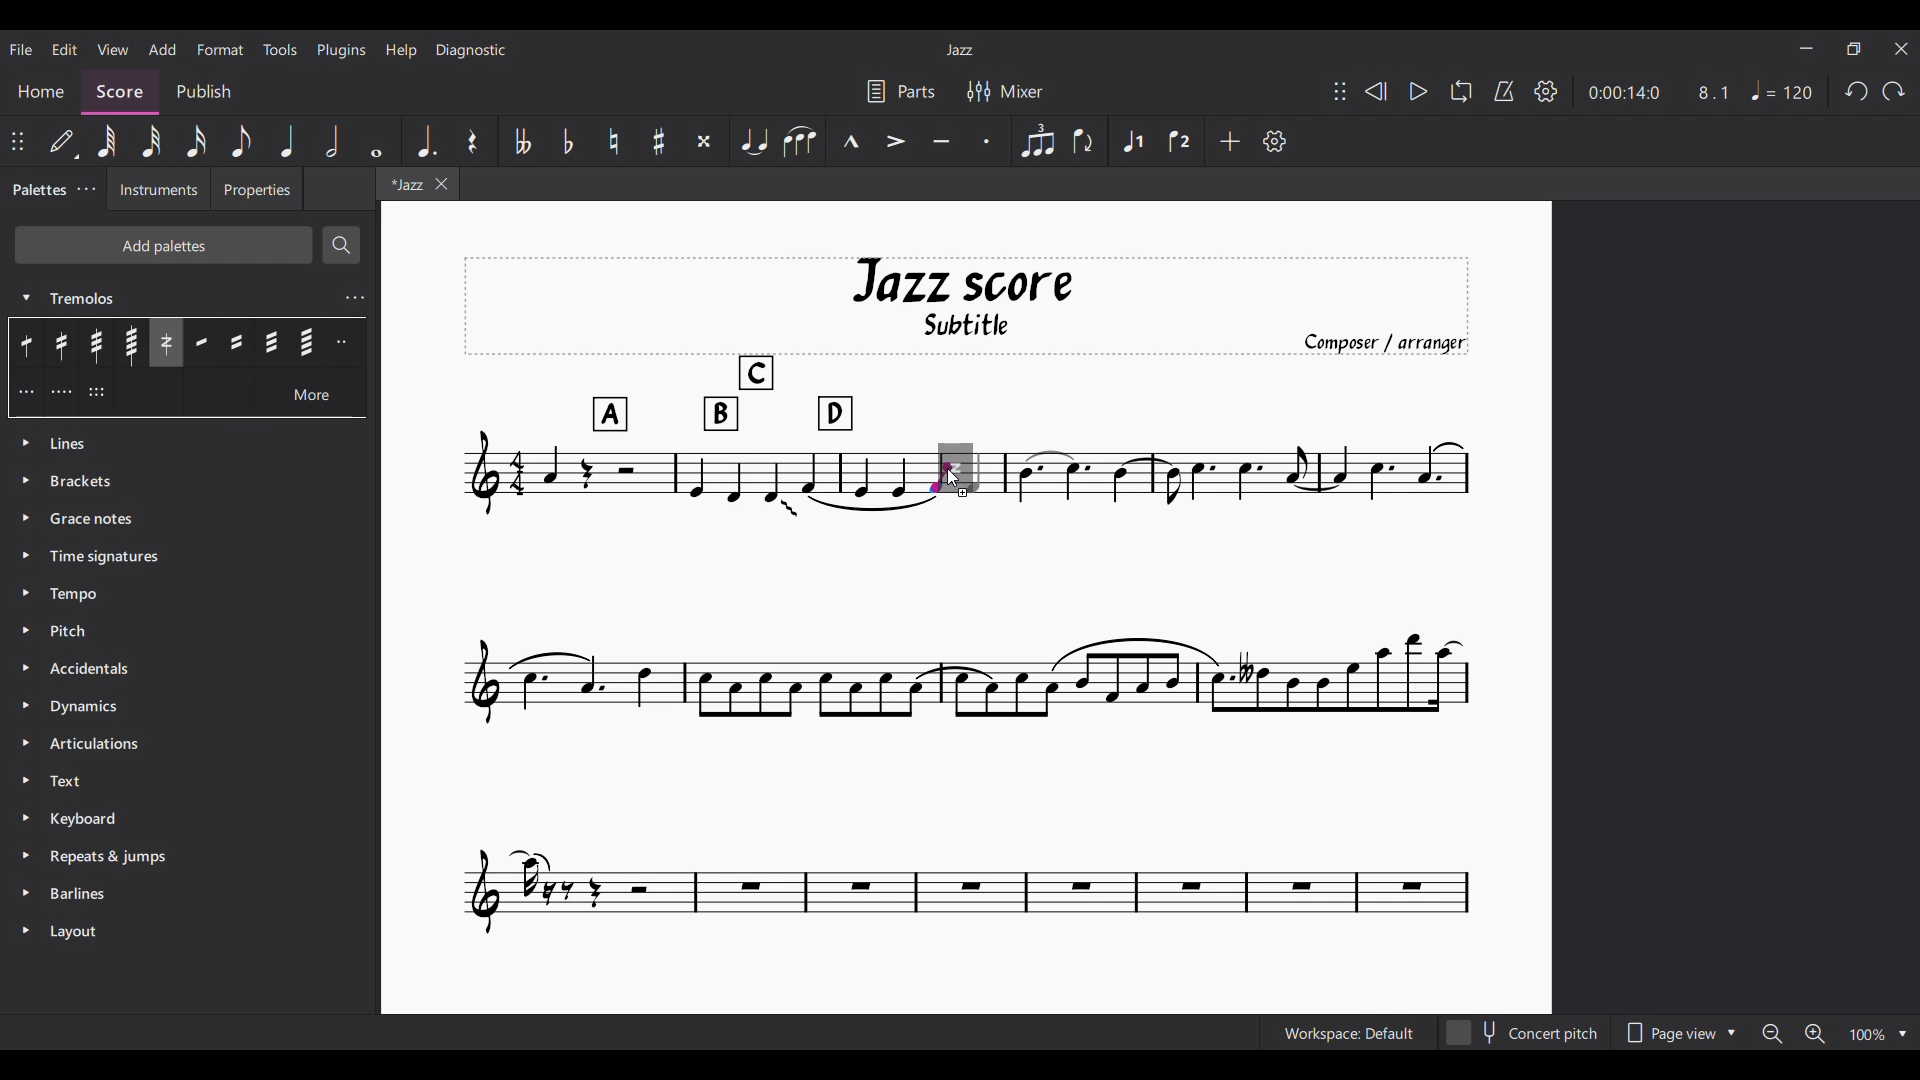 Image resolution: width=1920 pixels, height=1080 pixels. I want to click on Voice 1, so click(1132, 140).